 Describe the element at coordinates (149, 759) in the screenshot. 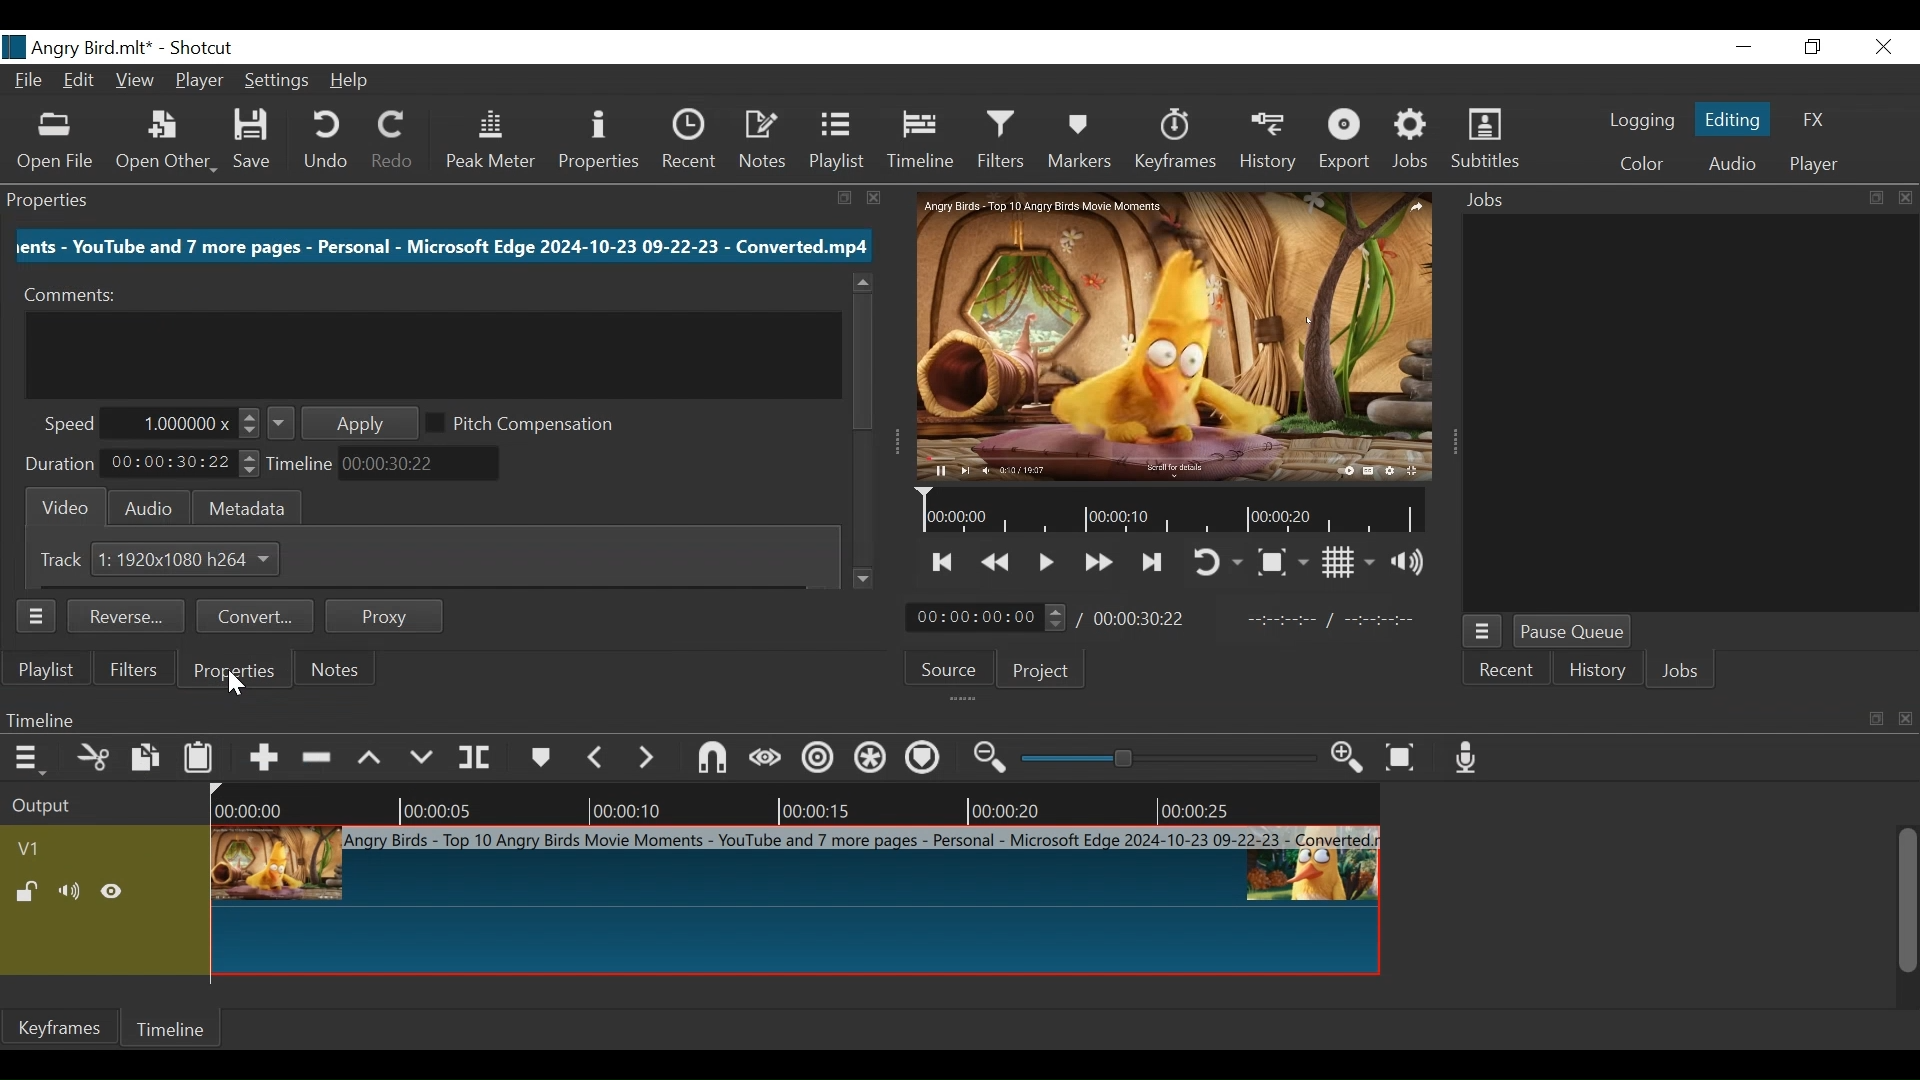

I see `Copy` at that location.